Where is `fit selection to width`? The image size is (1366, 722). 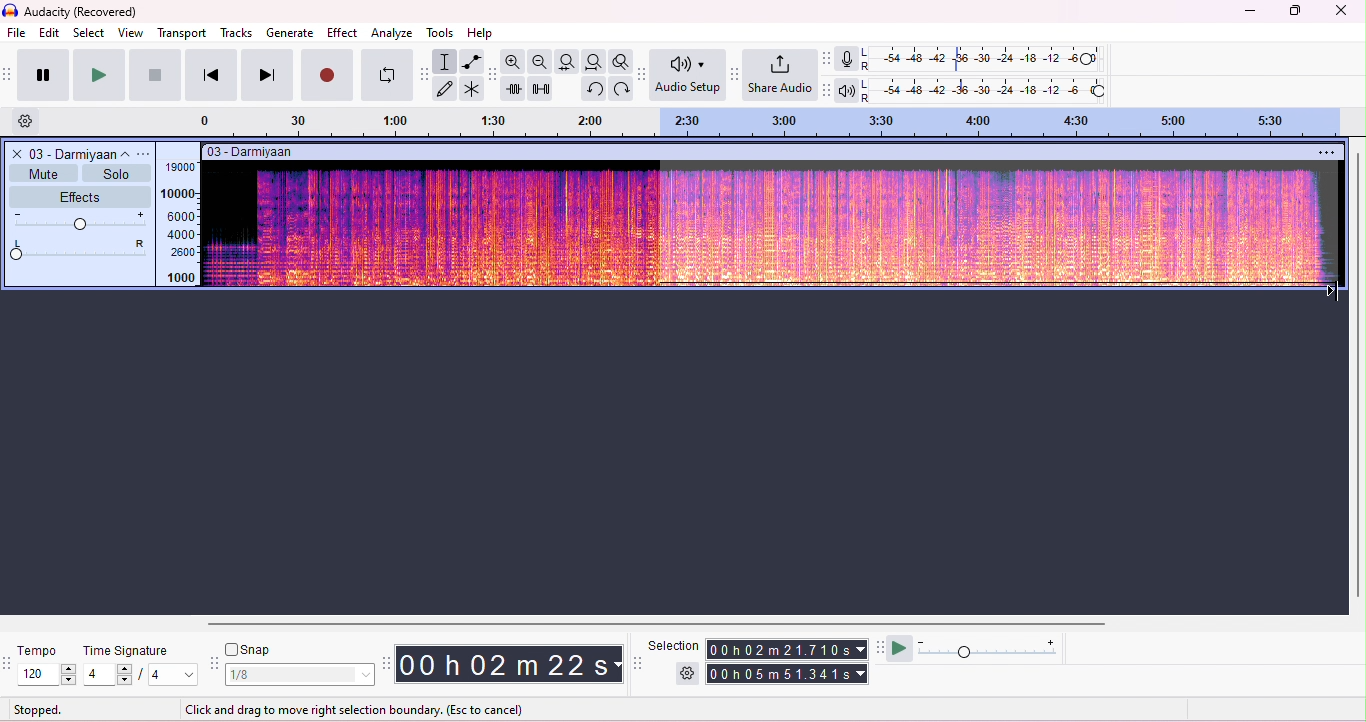
fit selection to width is located at coordinates (569, 62).